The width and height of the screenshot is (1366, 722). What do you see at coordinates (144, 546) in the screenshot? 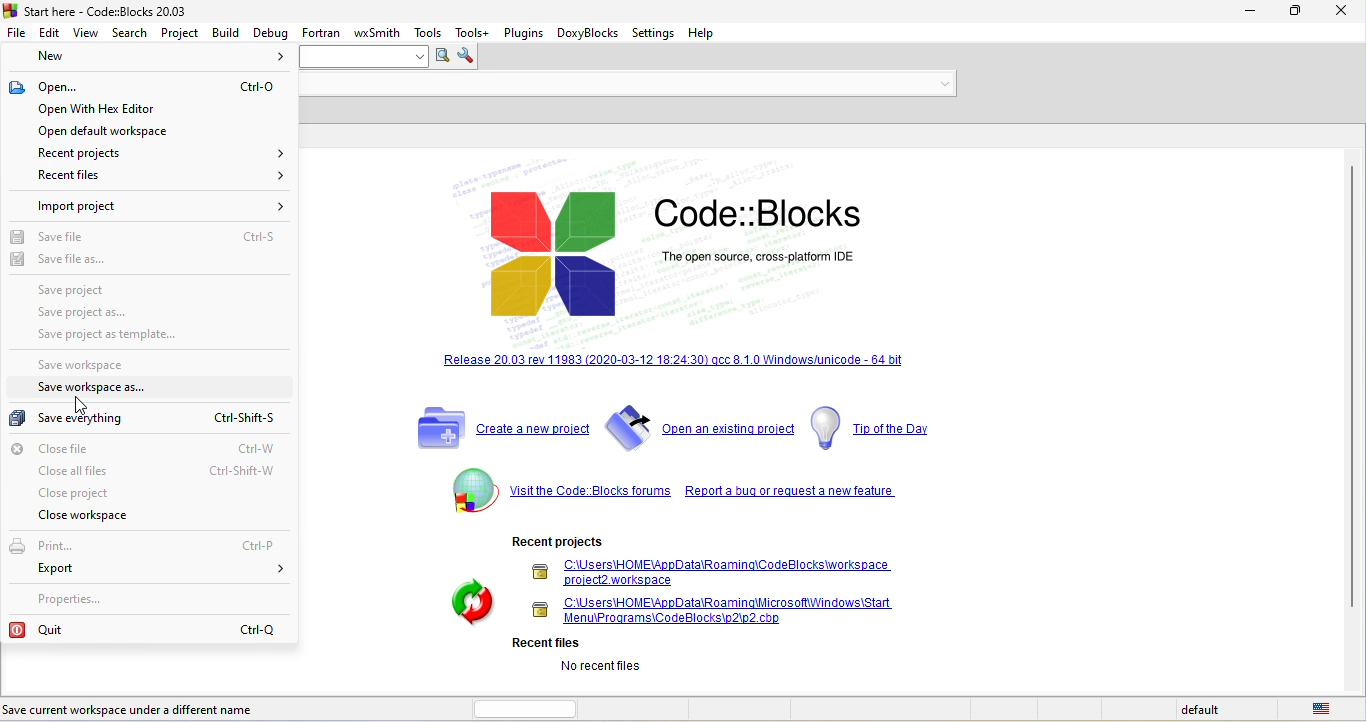
I see `print` at bounding box center [144, 546].